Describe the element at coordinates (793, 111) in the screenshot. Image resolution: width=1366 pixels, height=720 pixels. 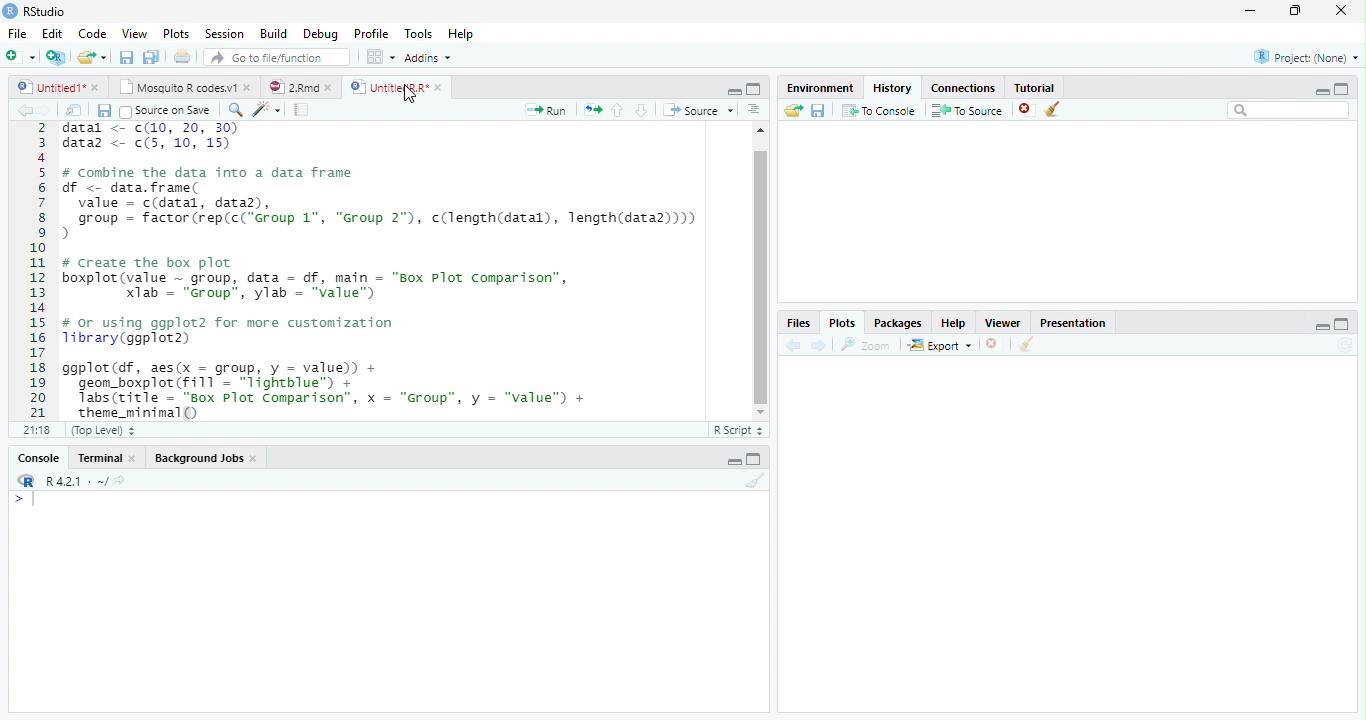
I see `Load history from an existing file` at that location.